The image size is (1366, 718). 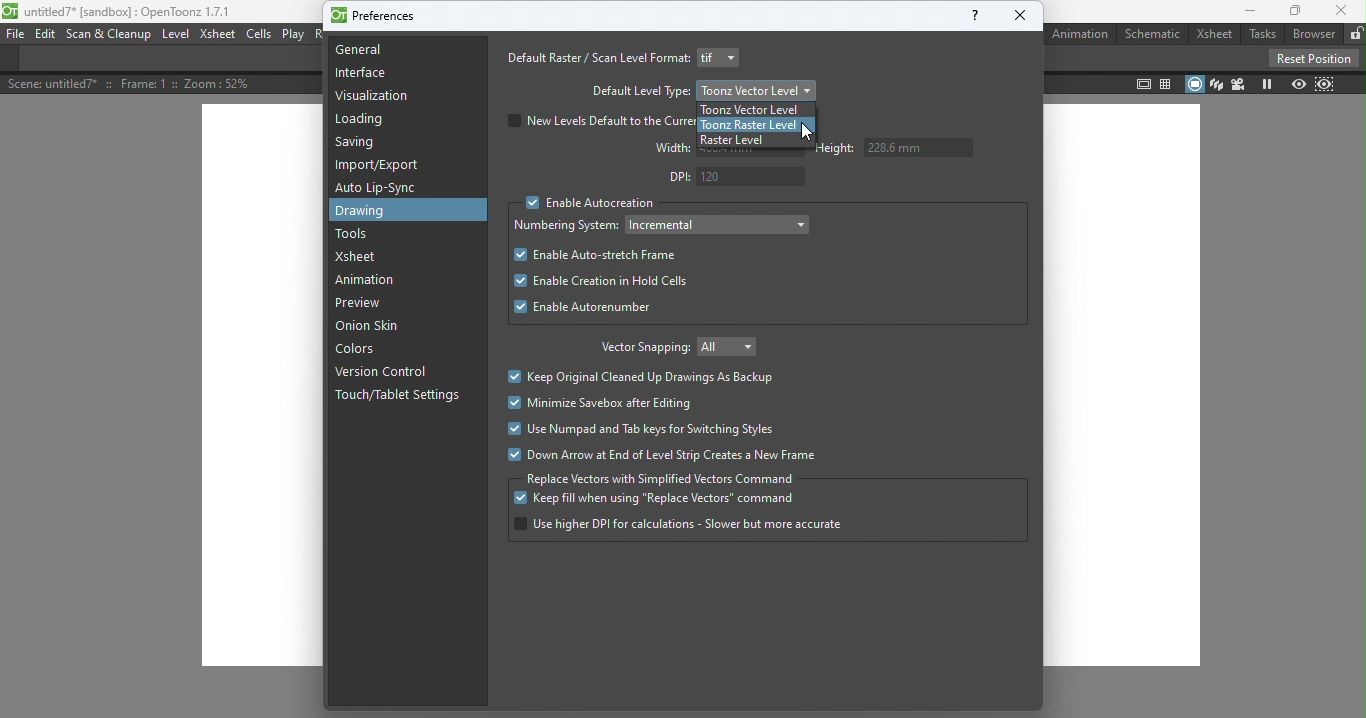 What do you see at coordinates (639, 91) in the screenshot?
I see `Default level type` at bounding box center [639, 91].